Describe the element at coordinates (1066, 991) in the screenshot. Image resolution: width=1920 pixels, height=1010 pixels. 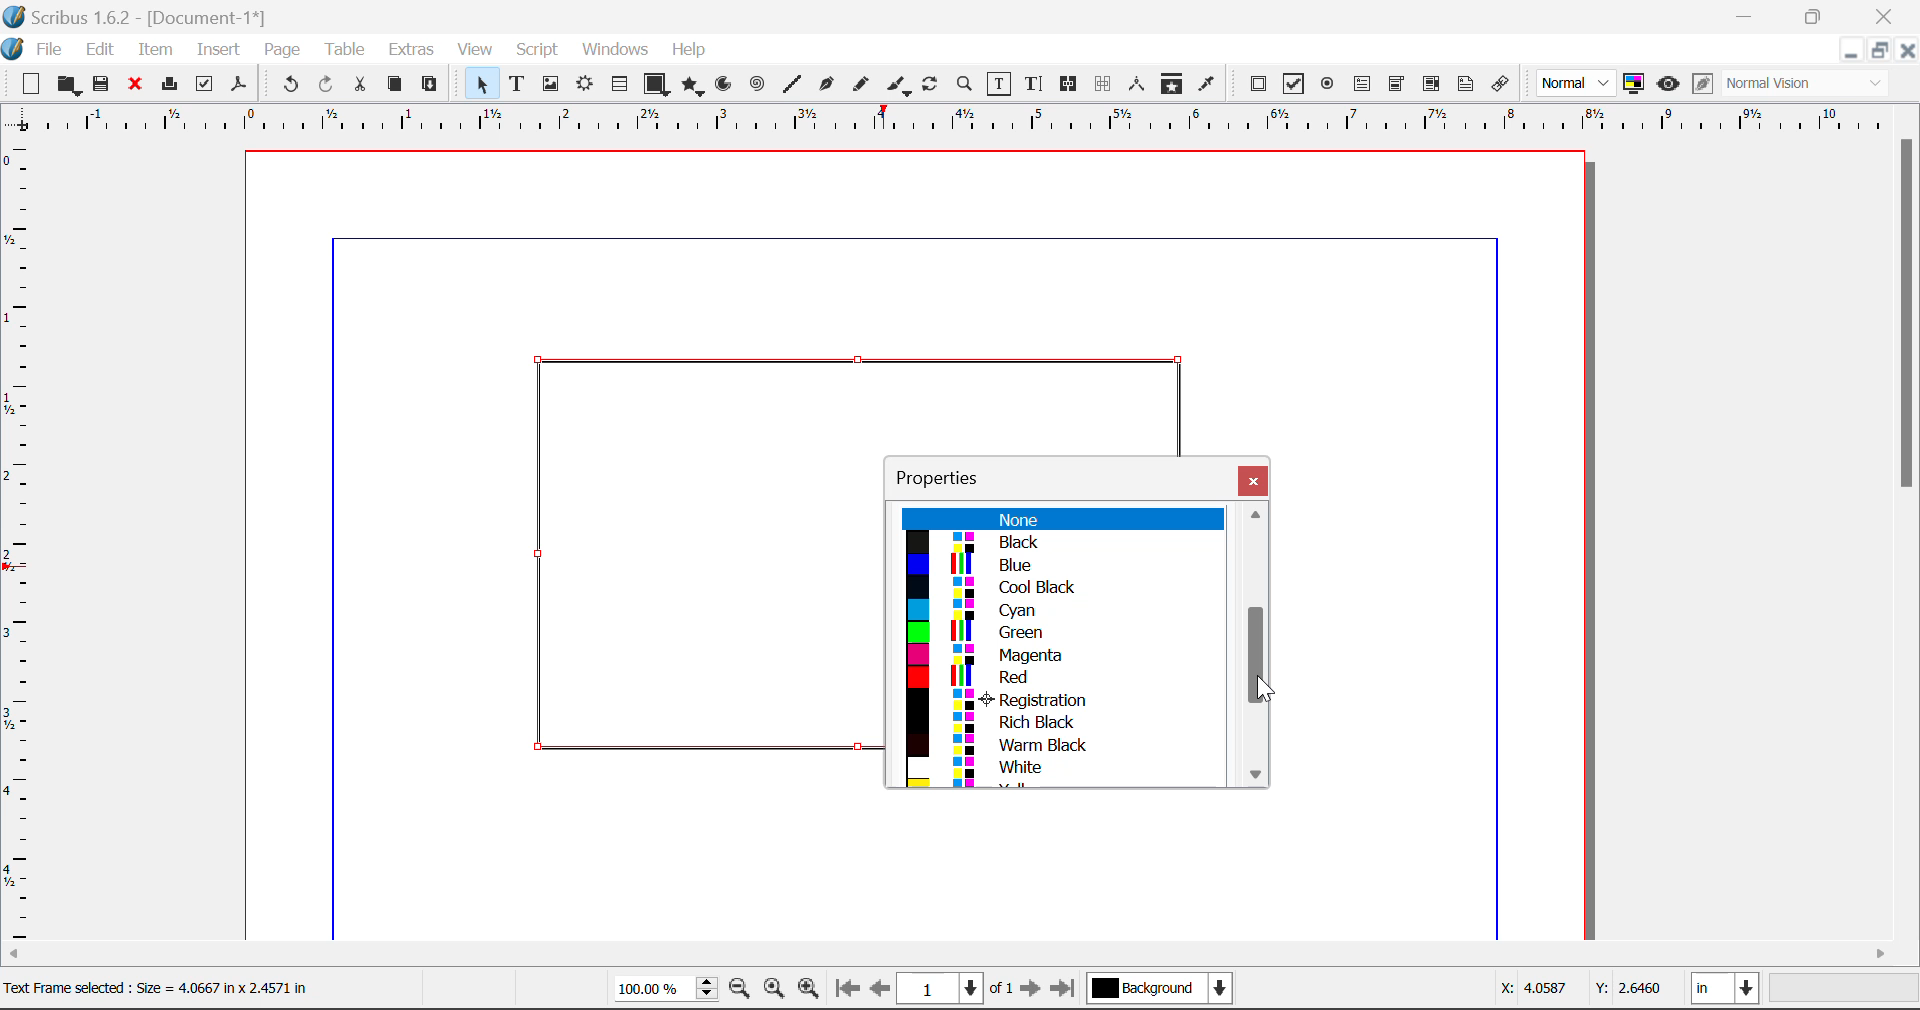
I see `Last Page` at that location.